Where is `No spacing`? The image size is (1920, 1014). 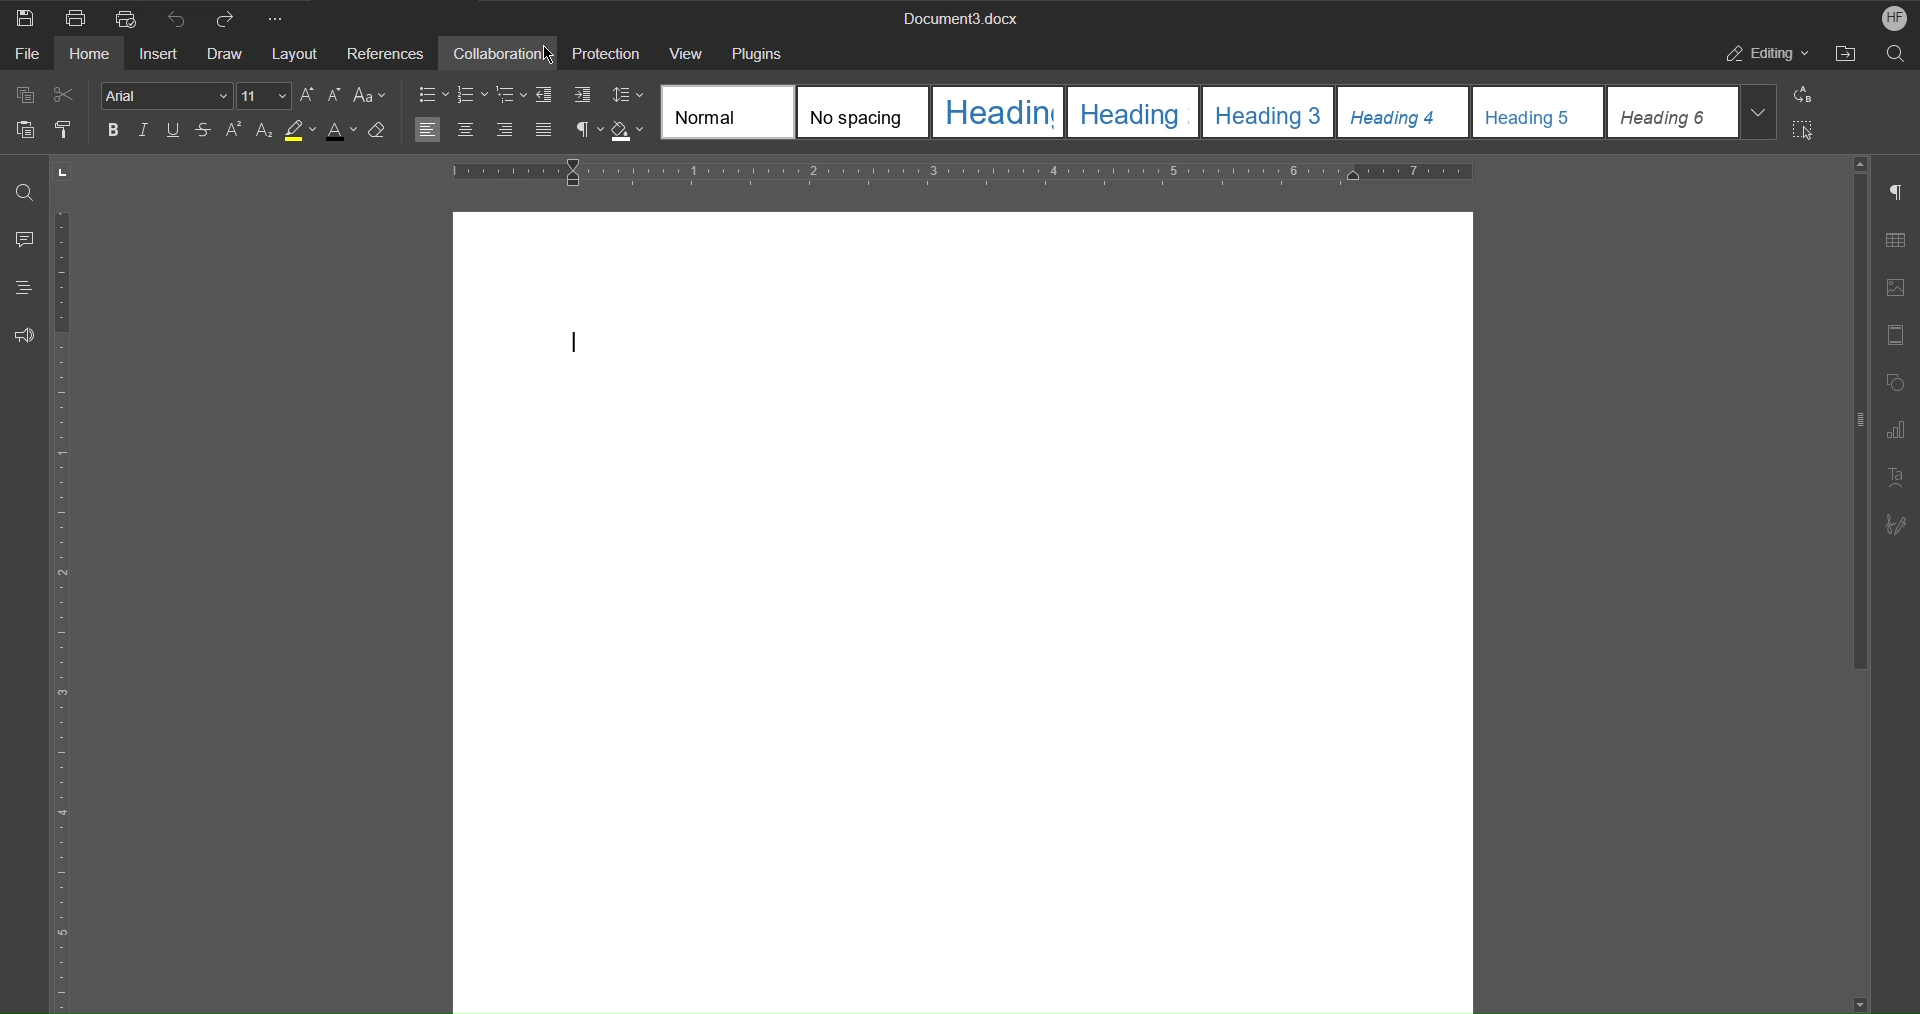
No spacing is located at coordinates (859, 111).